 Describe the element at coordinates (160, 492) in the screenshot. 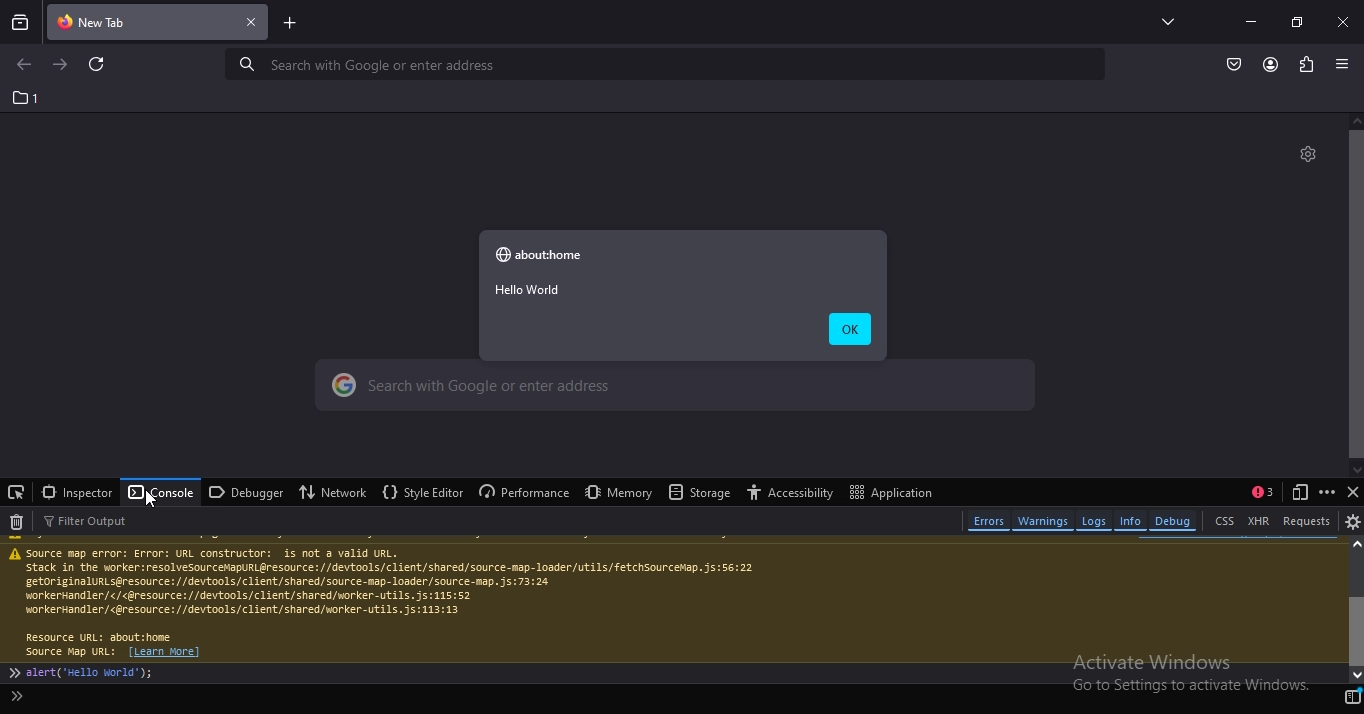

I see `console` at that location.